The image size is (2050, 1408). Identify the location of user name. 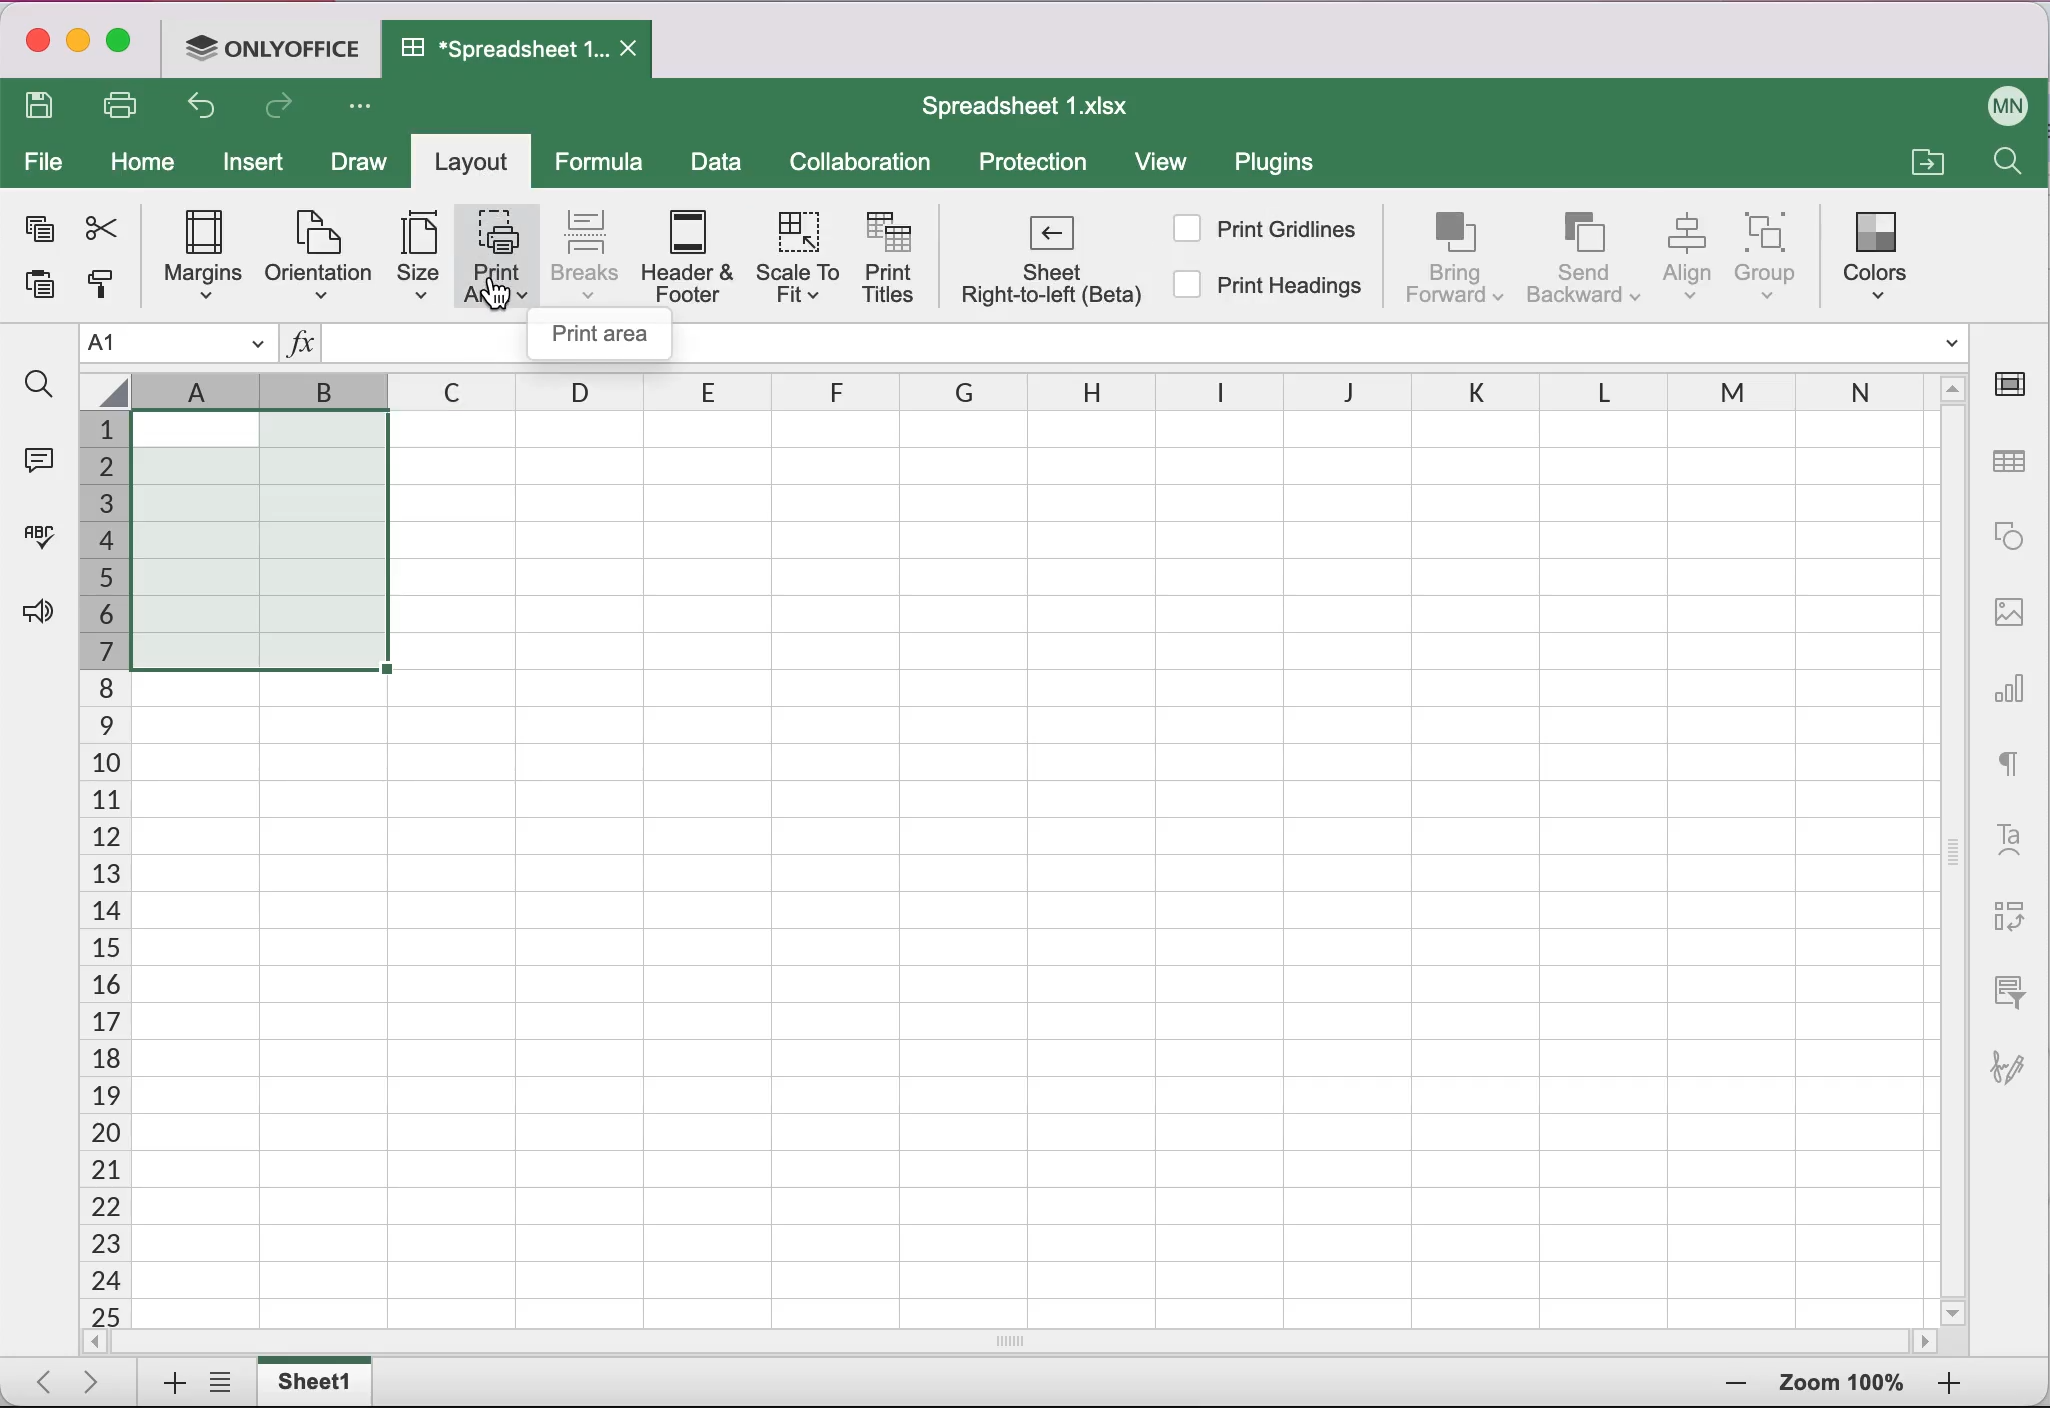
(2009, 102).